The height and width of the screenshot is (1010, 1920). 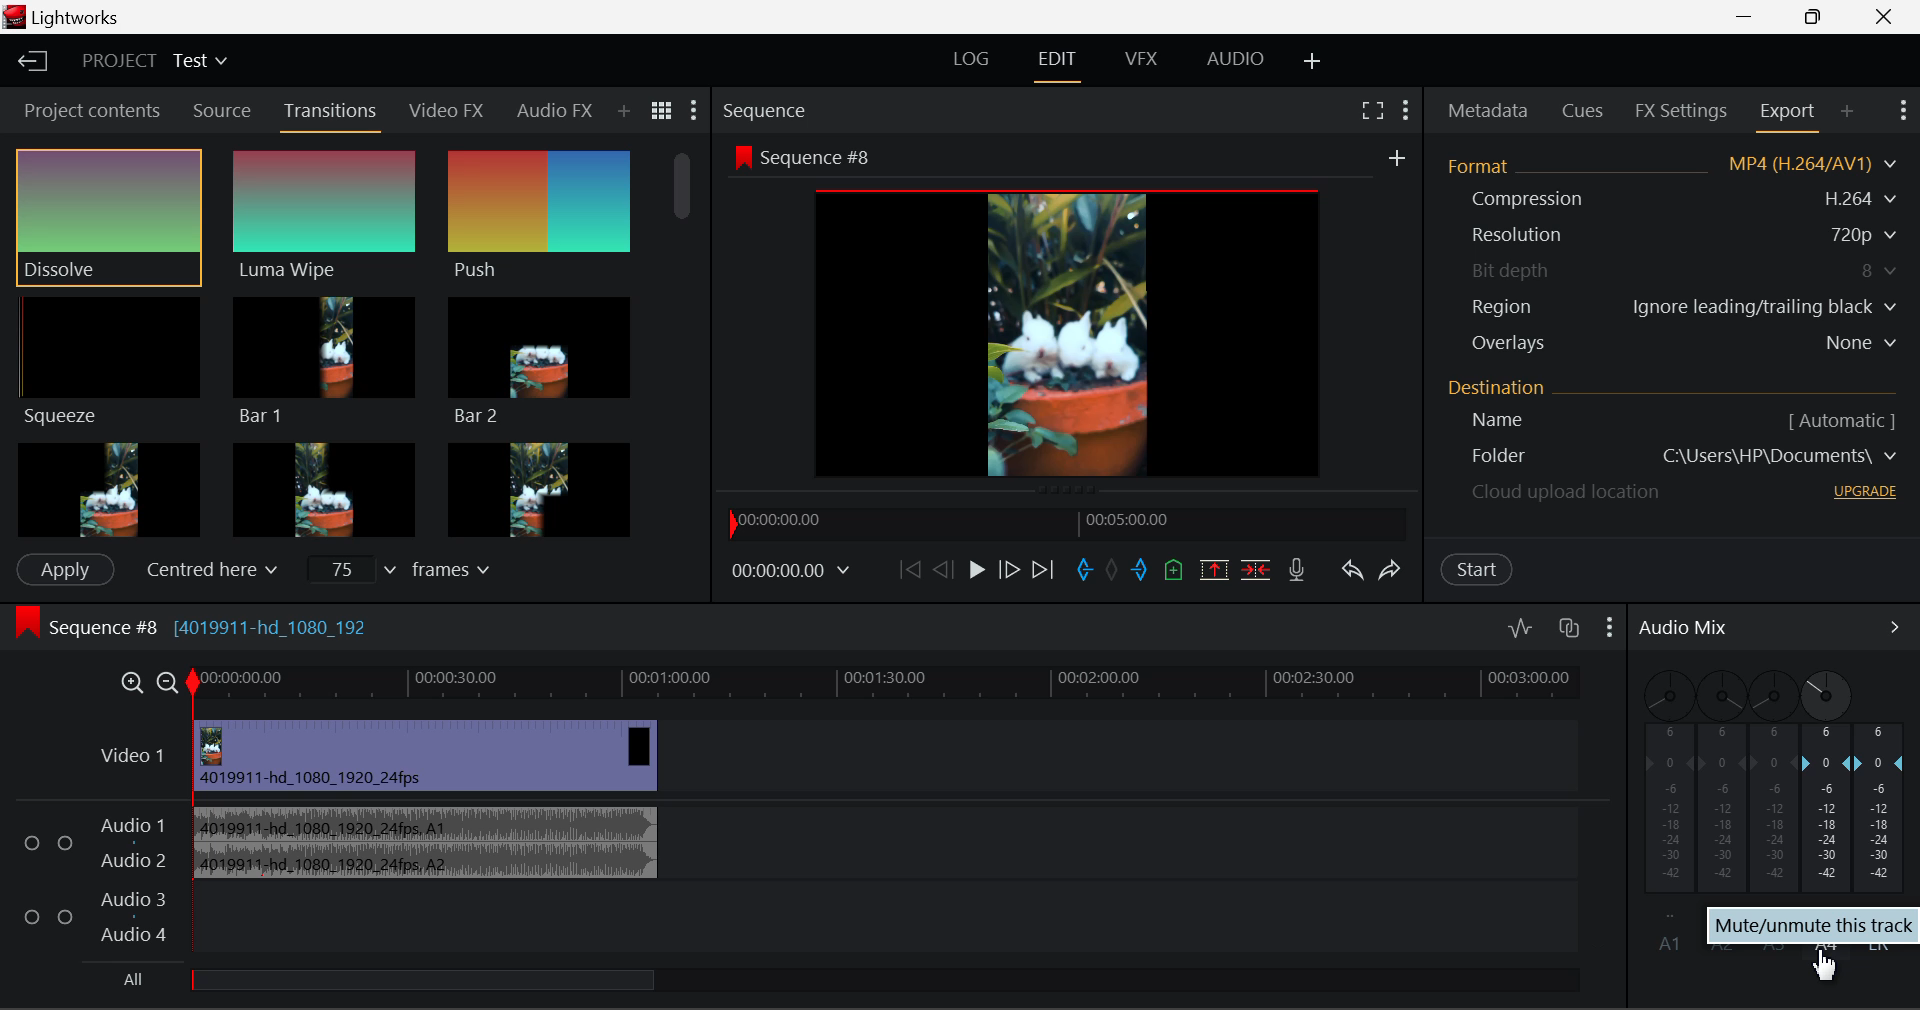 What do you see at coordinates (1903, 110) in the screenshot?
I see `Show Settings` at bounding box center [1903, 110].